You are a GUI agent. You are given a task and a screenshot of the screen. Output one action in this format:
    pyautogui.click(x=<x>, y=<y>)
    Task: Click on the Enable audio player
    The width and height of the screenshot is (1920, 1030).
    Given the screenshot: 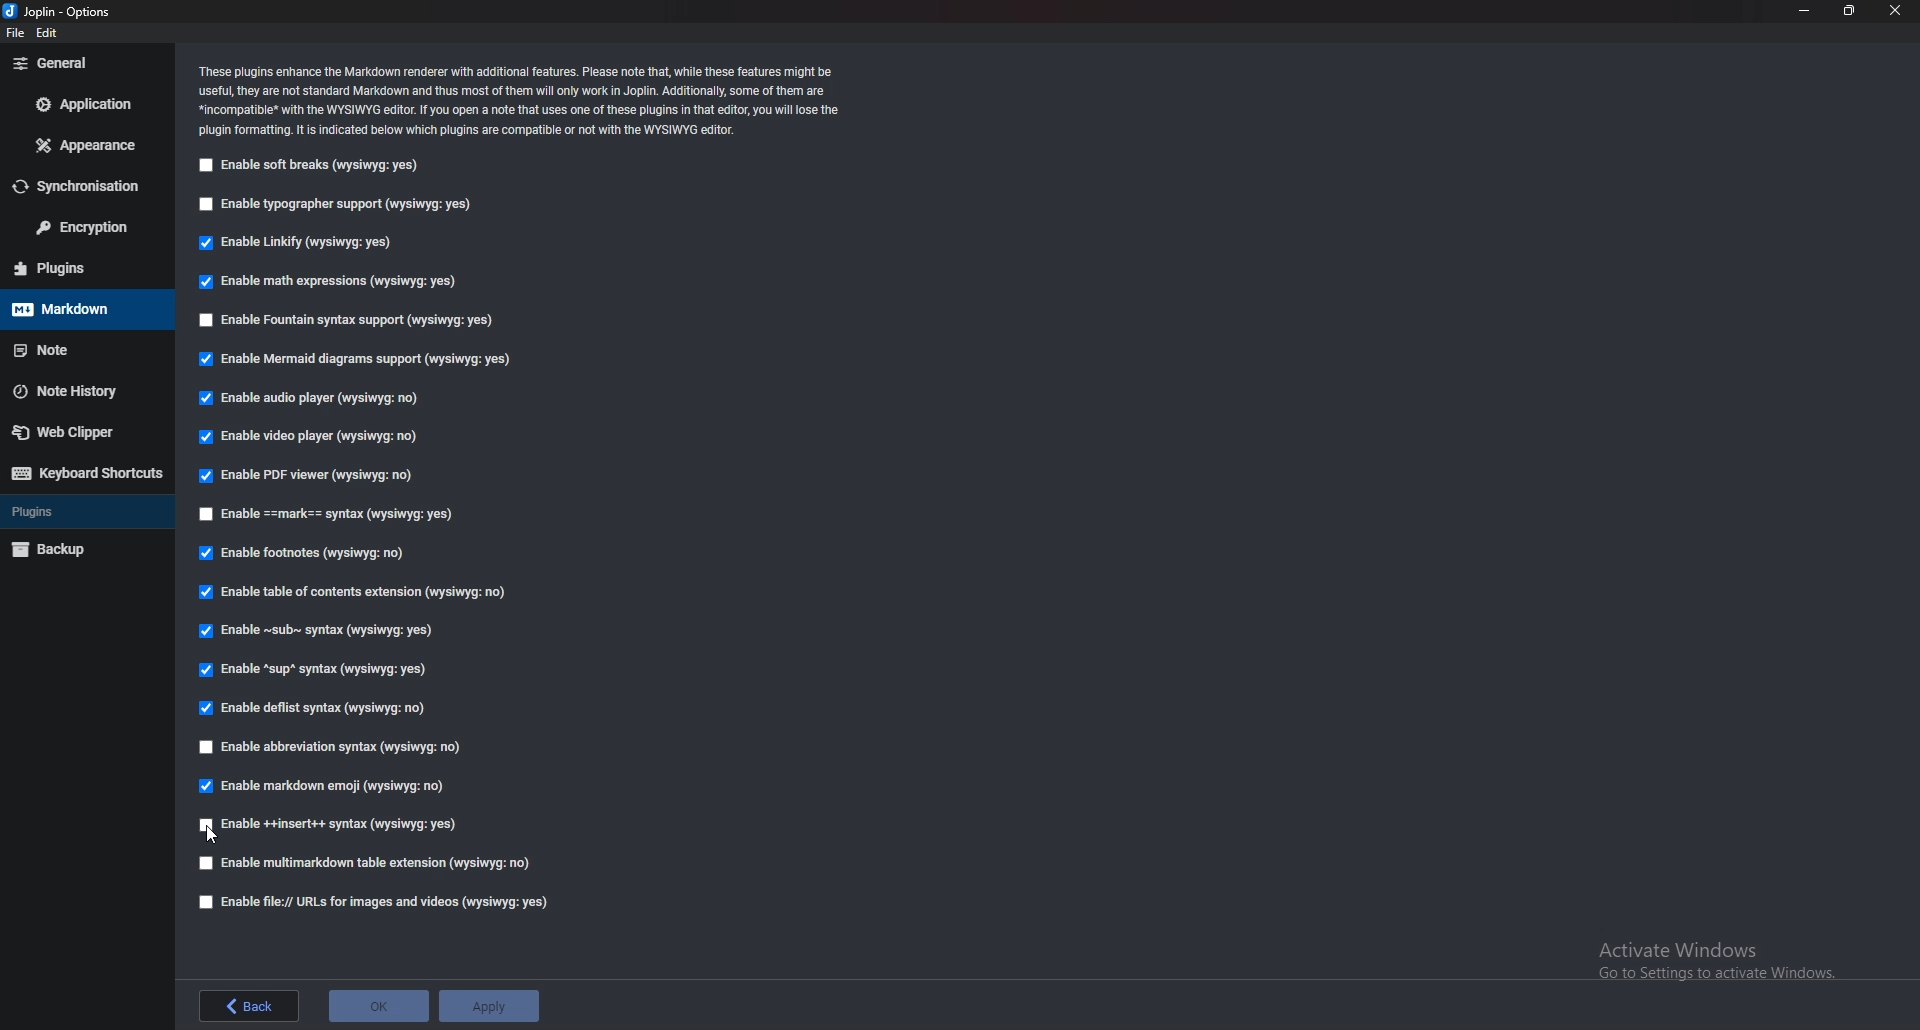 What is the action you would take?
    pyautogui.click(x=310, y=399)
    